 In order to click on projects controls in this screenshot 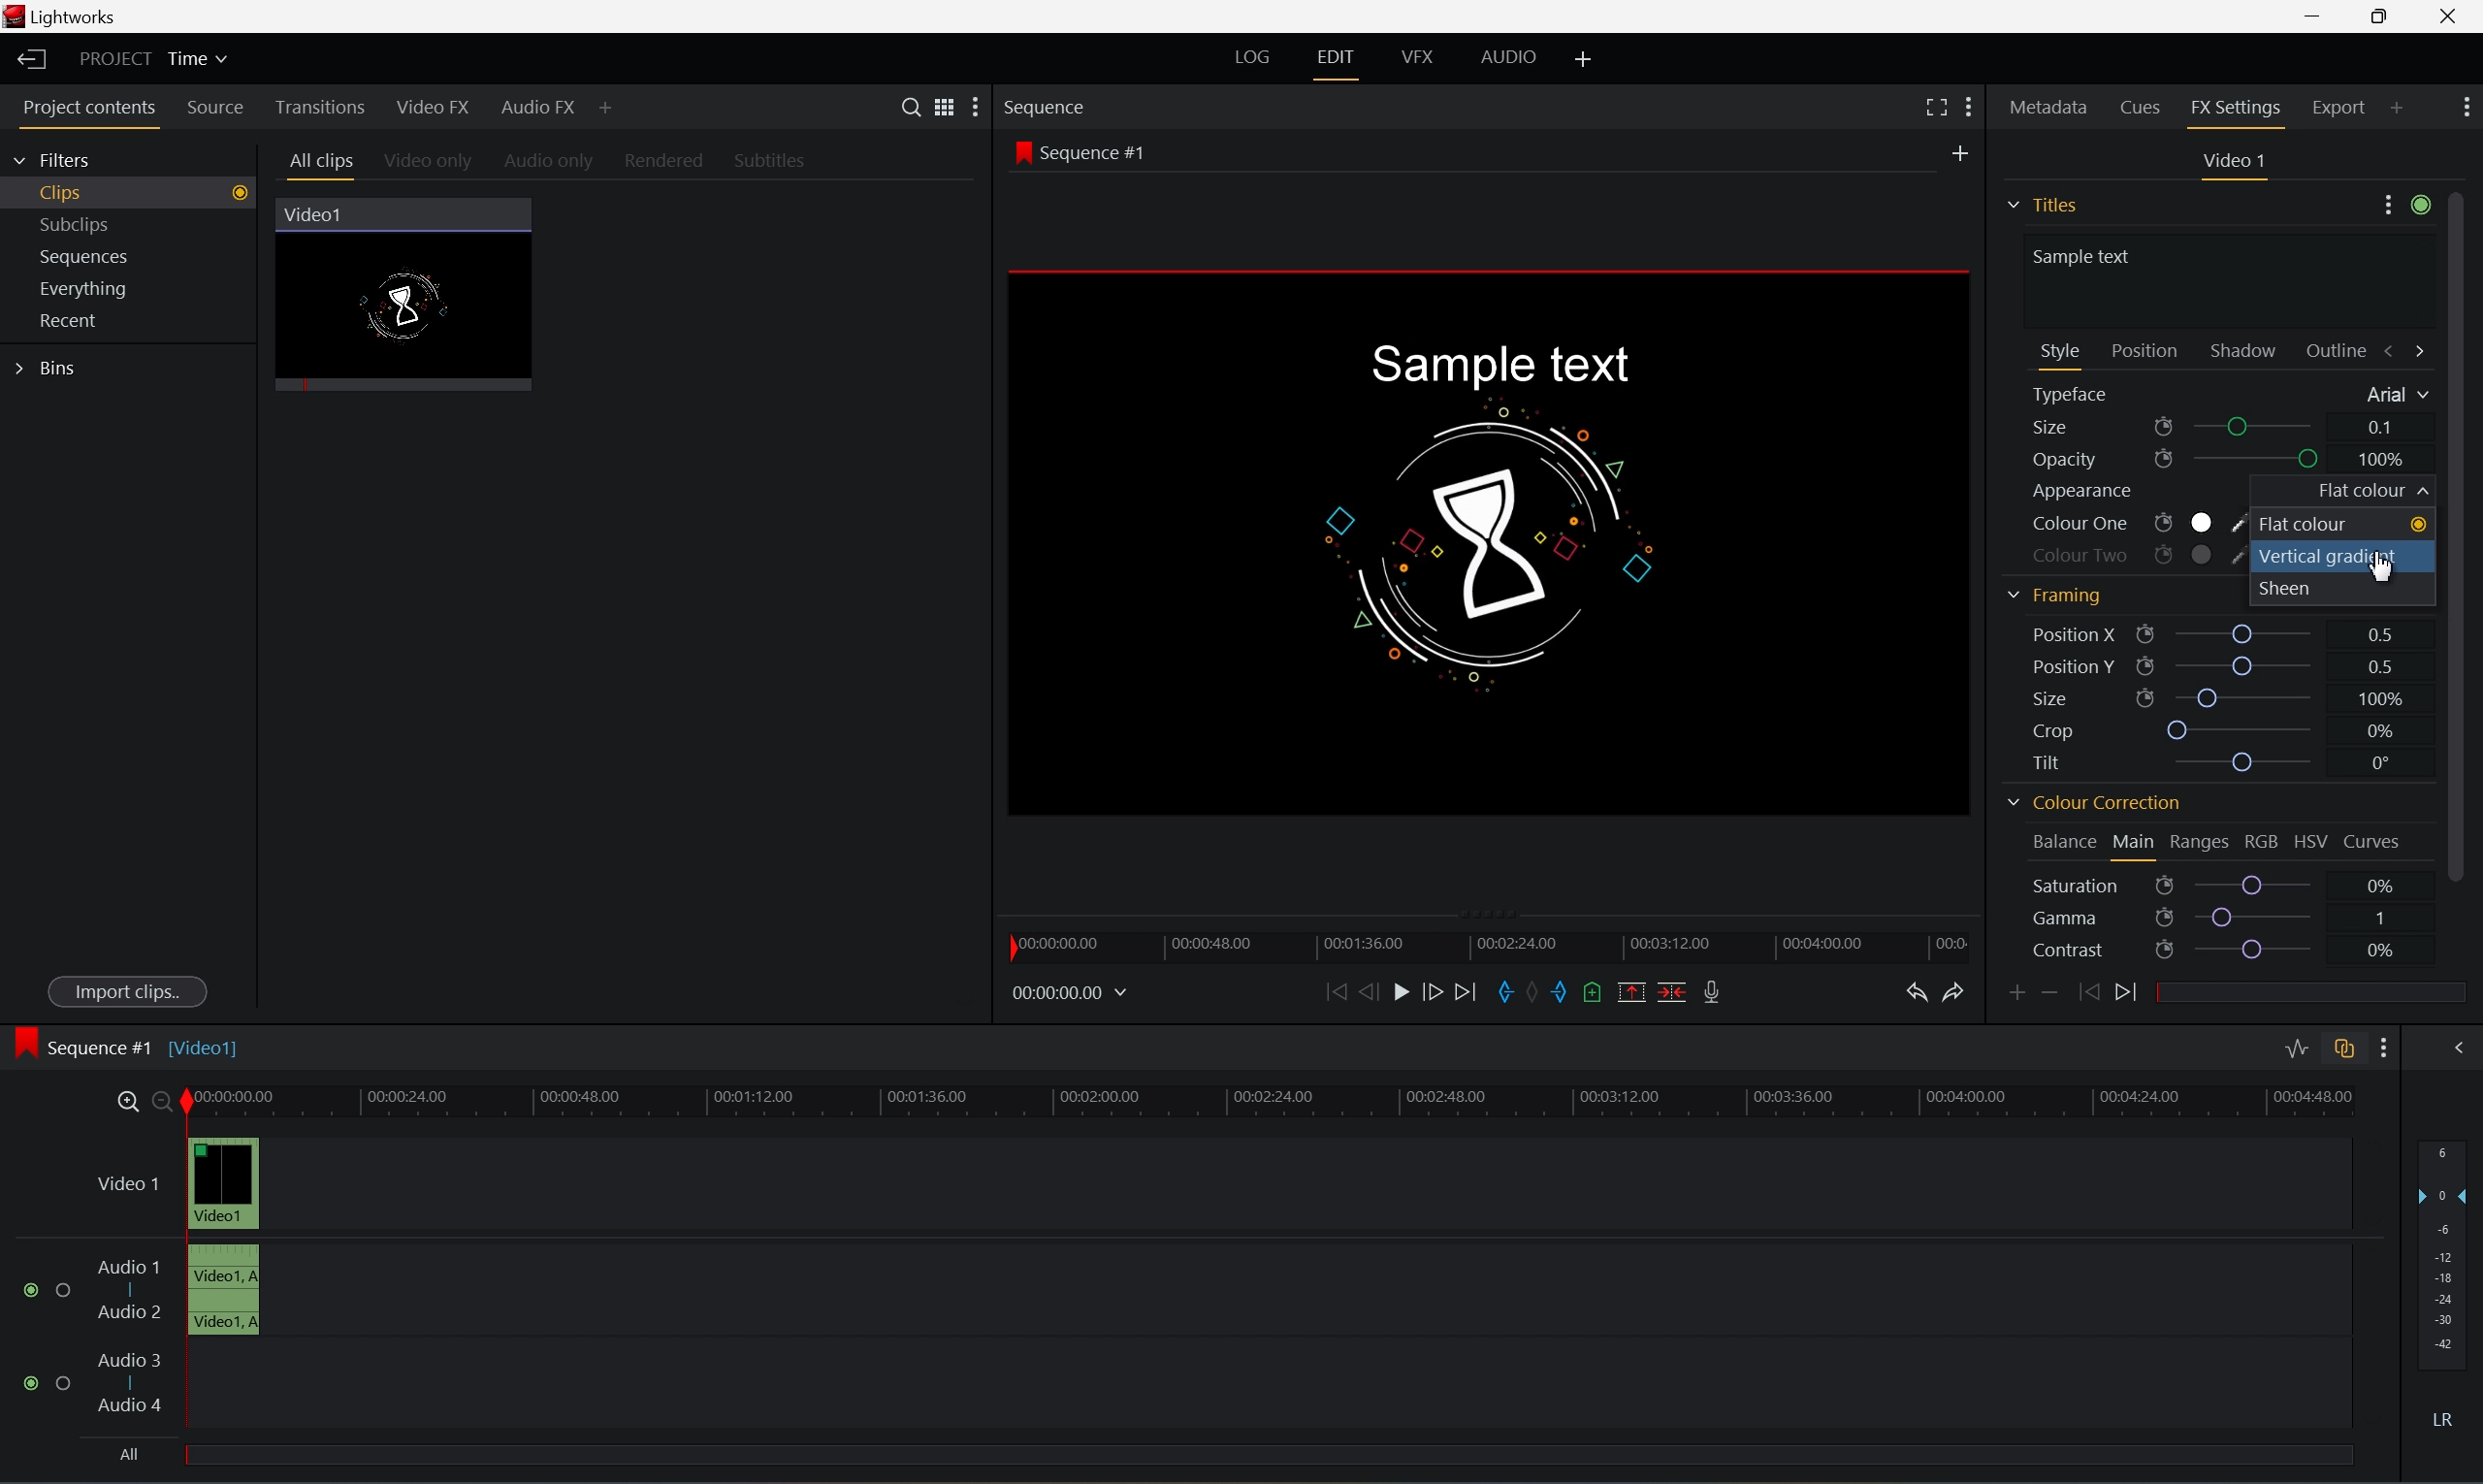, I will do `click(96, 110)`.